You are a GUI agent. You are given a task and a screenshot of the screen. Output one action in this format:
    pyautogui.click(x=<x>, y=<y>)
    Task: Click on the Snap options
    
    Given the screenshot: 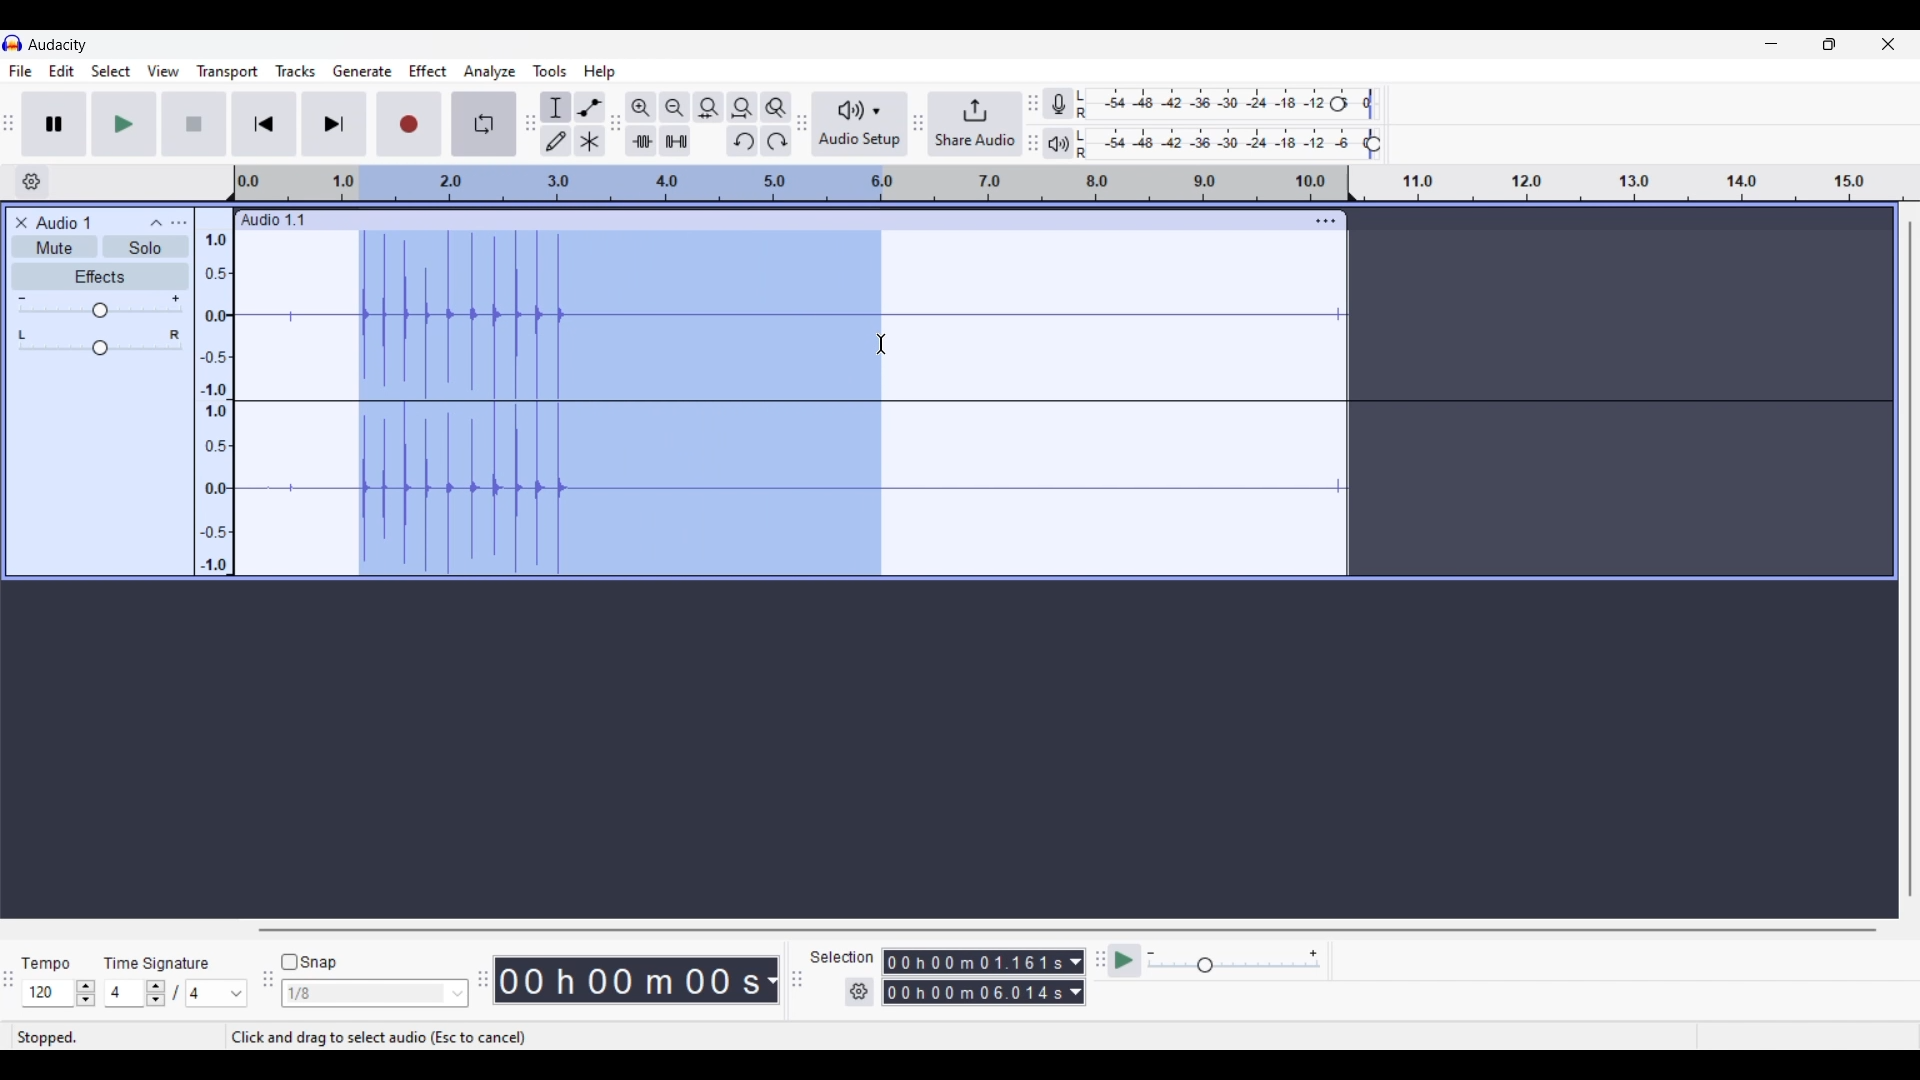 What is the action you would take?
    pyautogui.click(x=458, y=994)
    